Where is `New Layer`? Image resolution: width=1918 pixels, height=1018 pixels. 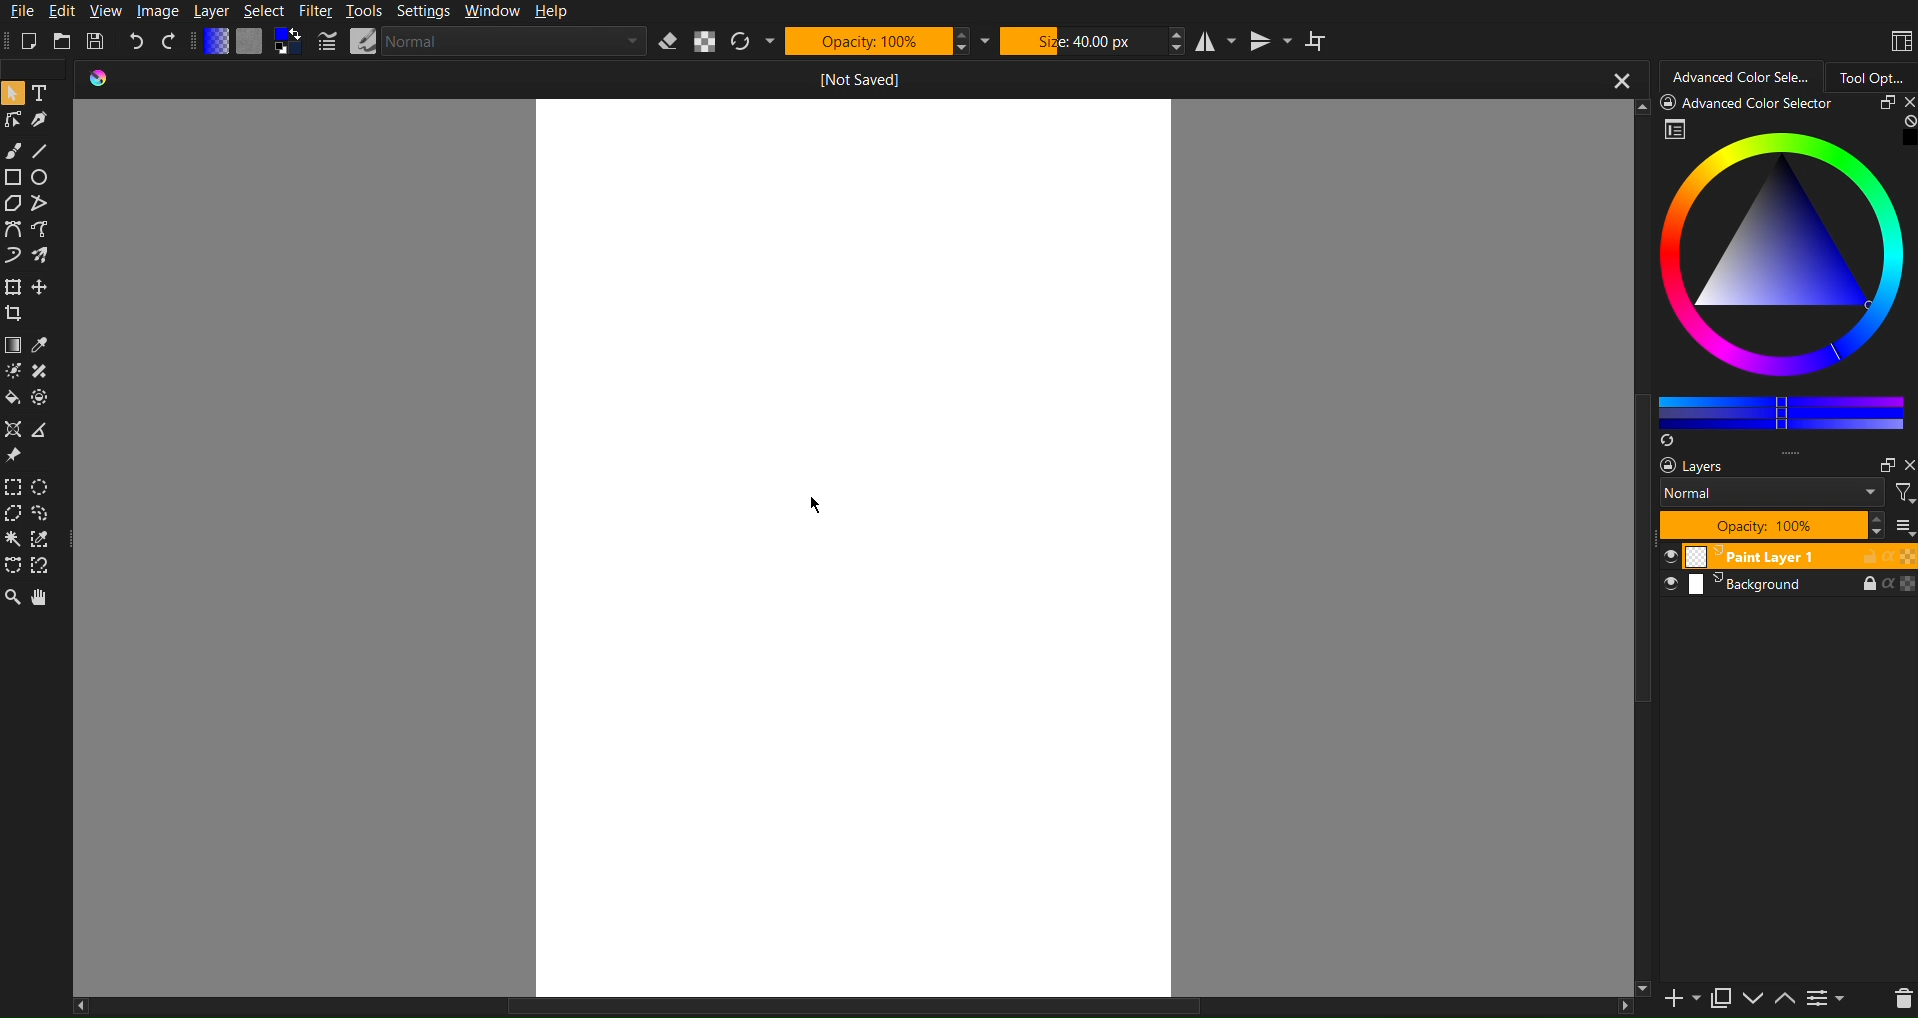
New Layer is located at coordinates (1675, 997).